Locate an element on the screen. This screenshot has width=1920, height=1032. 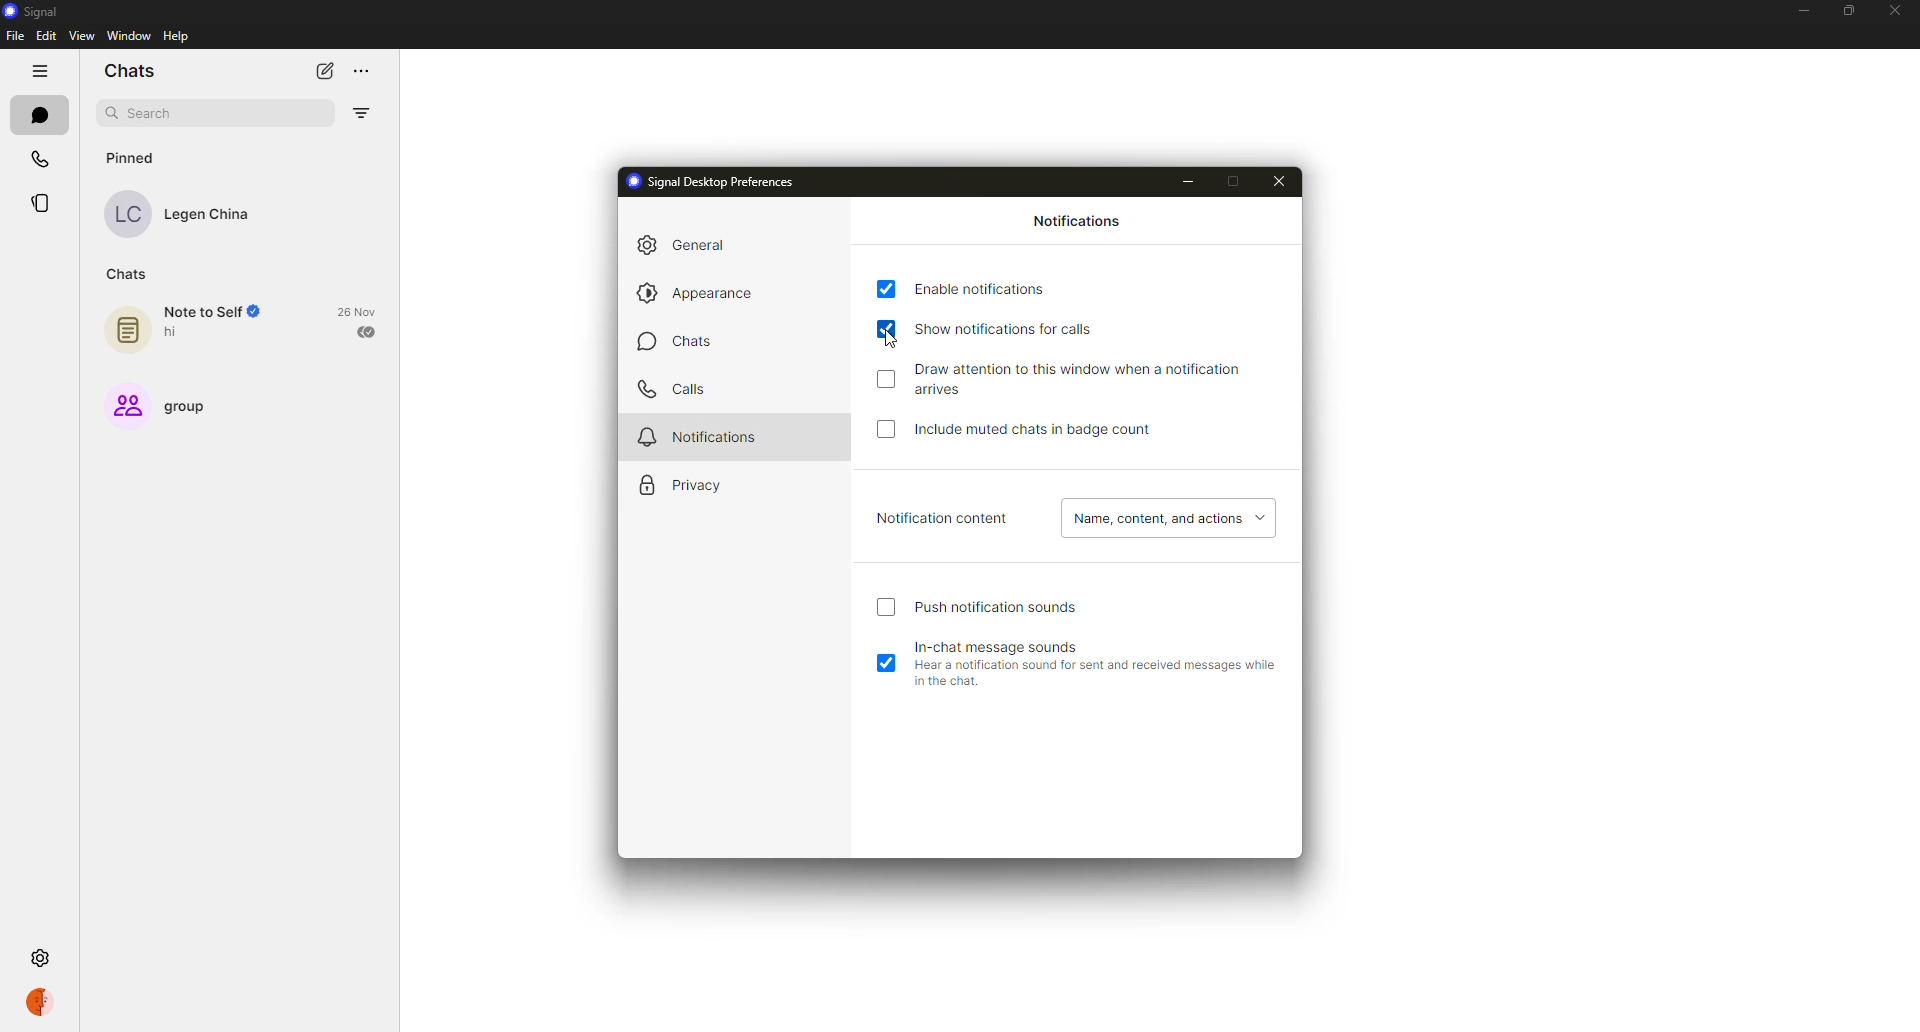
contact is located at coordinates (192, 213).